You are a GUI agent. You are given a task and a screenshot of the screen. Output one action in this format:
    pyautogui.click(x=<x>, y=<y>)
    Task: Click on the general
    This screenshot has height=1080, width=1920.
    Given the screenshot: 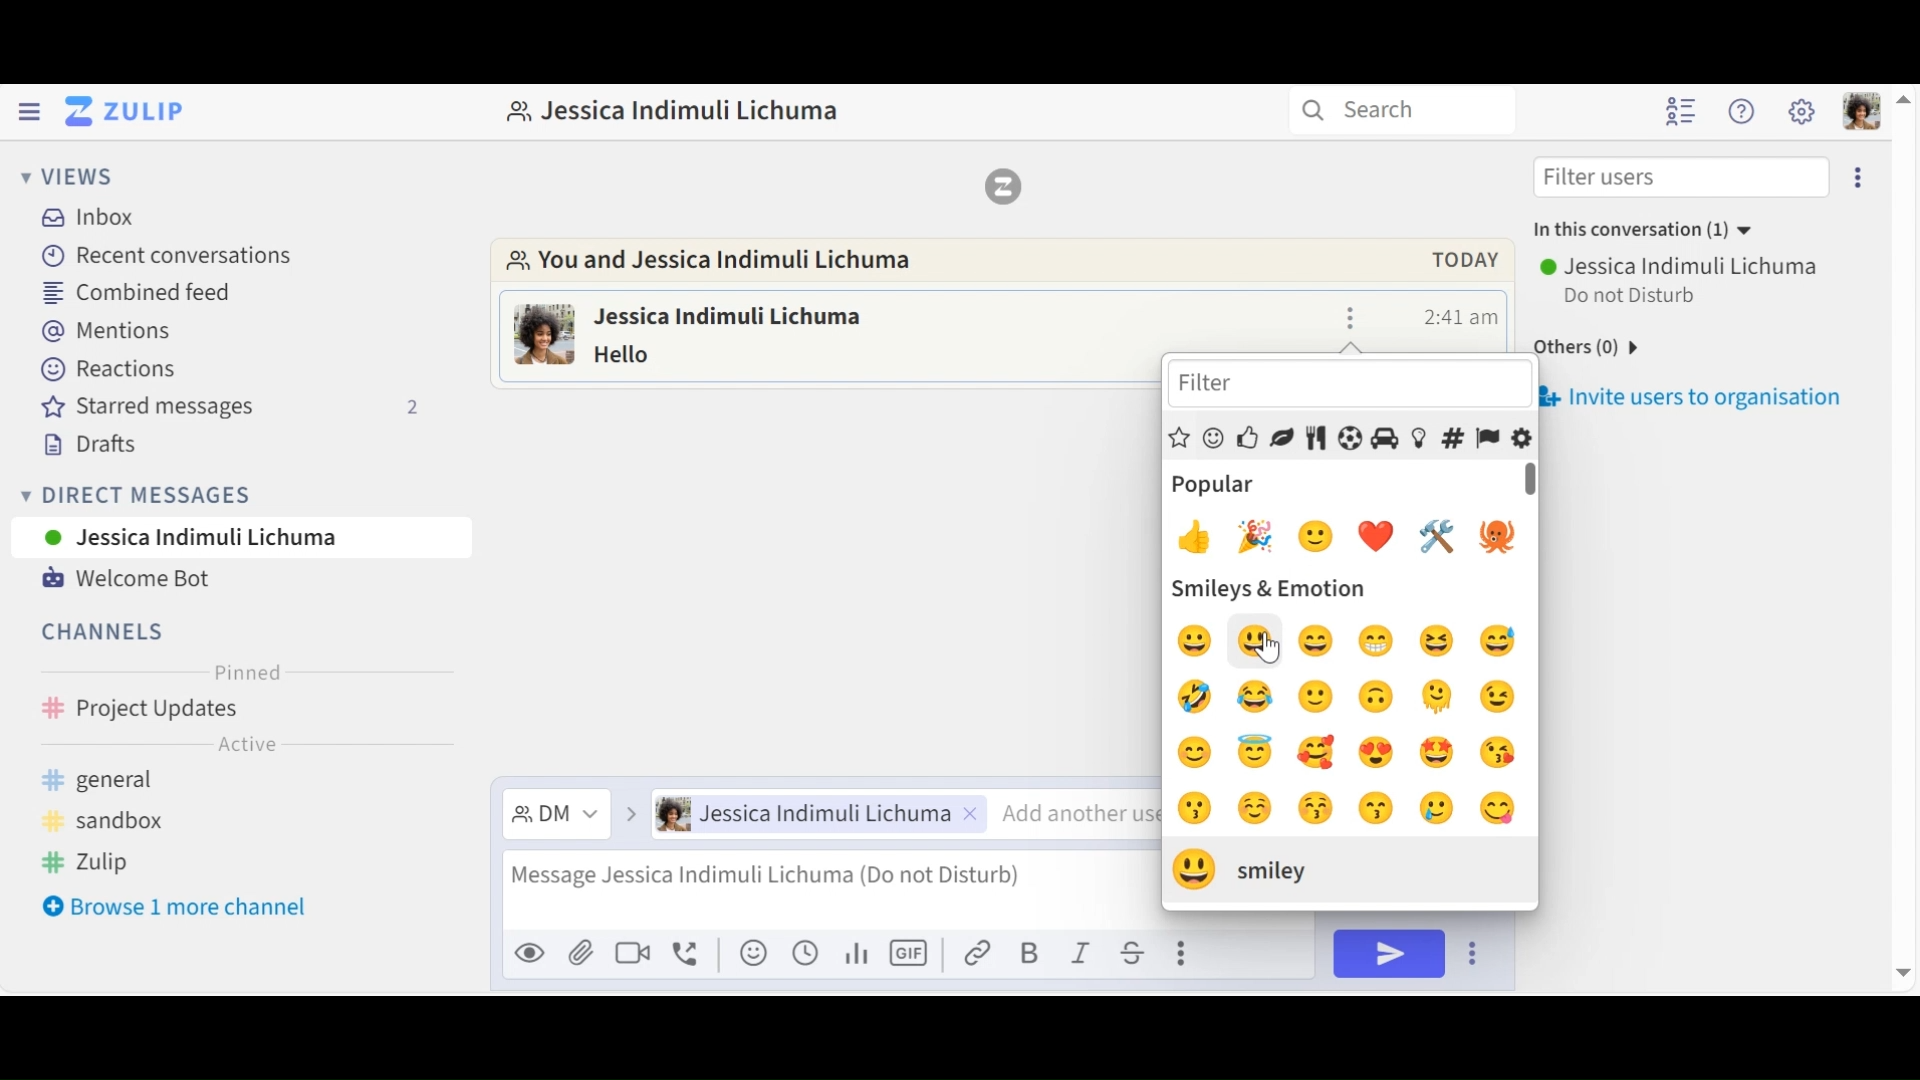 What is the action you would take?
    pyautogui.click(x=131, y=781)
    